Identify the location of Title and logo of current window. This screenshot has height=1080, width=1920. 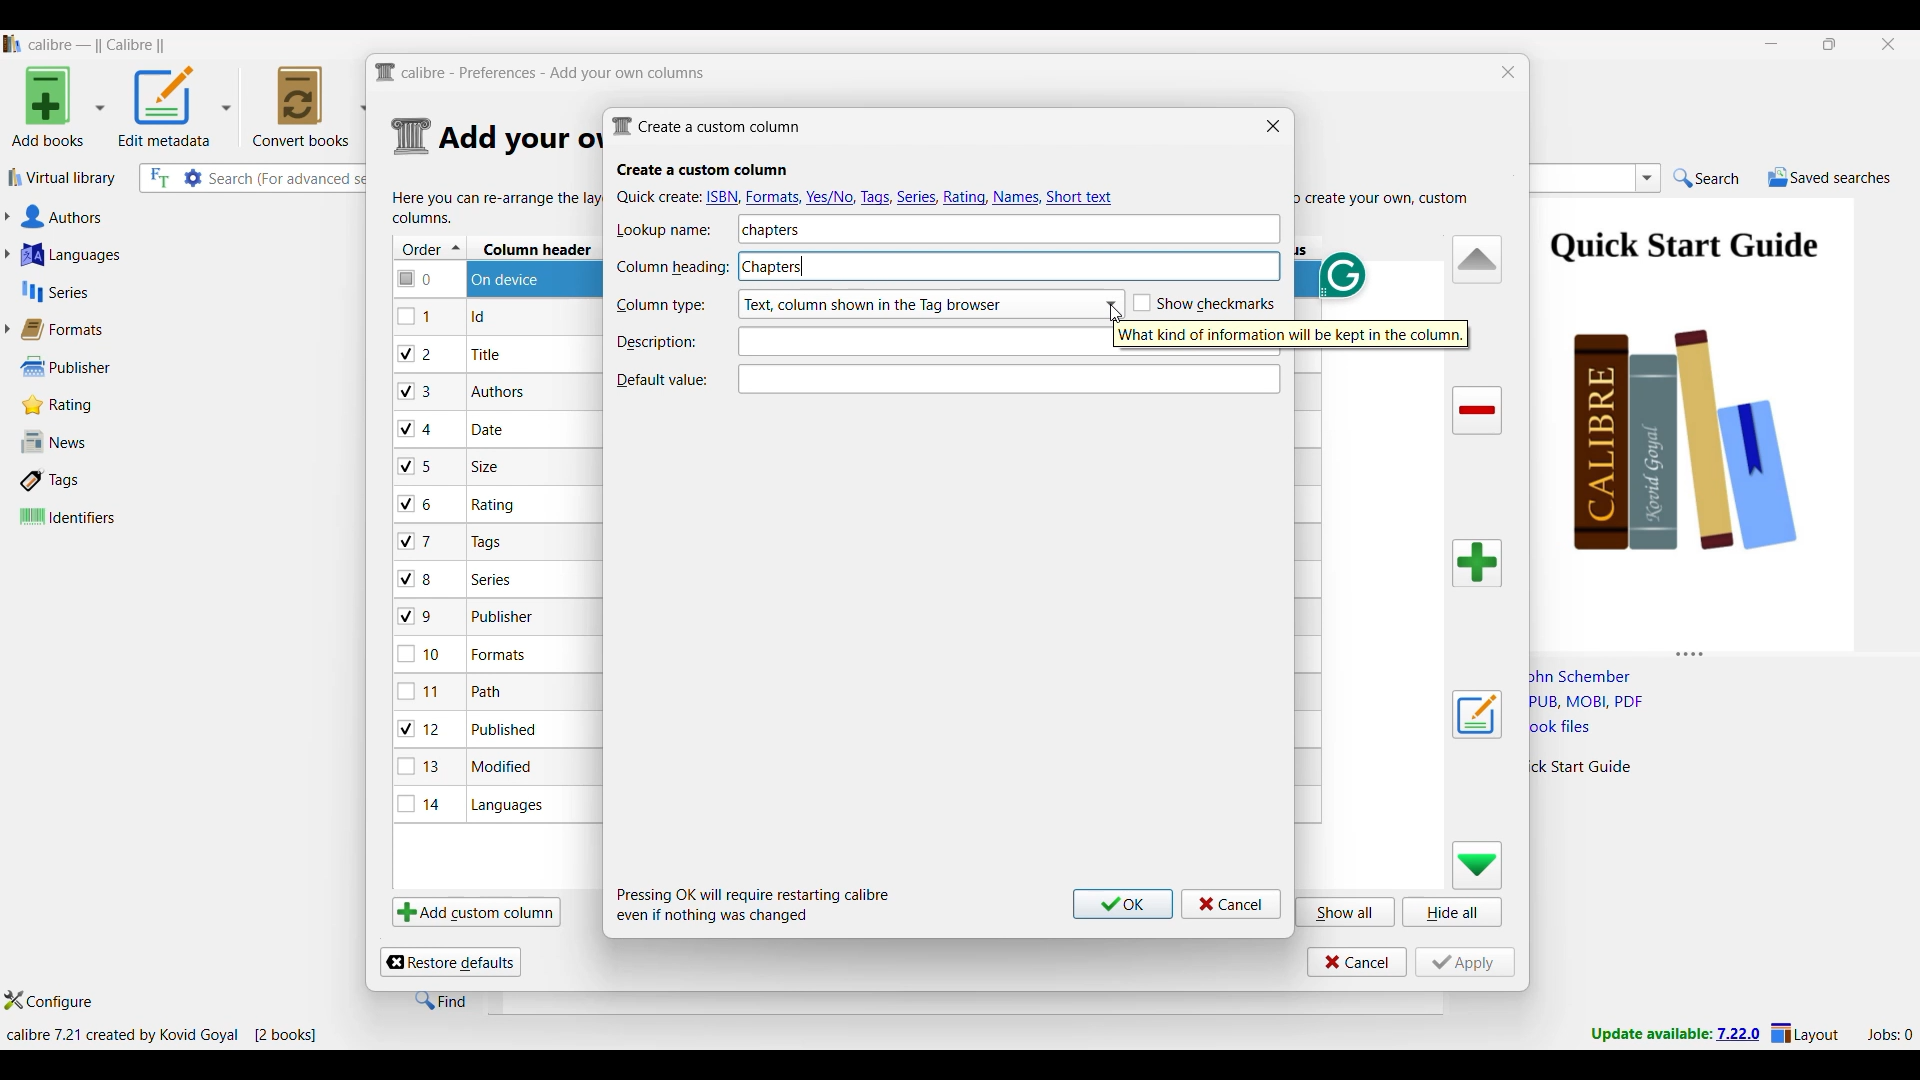
(541, 73).